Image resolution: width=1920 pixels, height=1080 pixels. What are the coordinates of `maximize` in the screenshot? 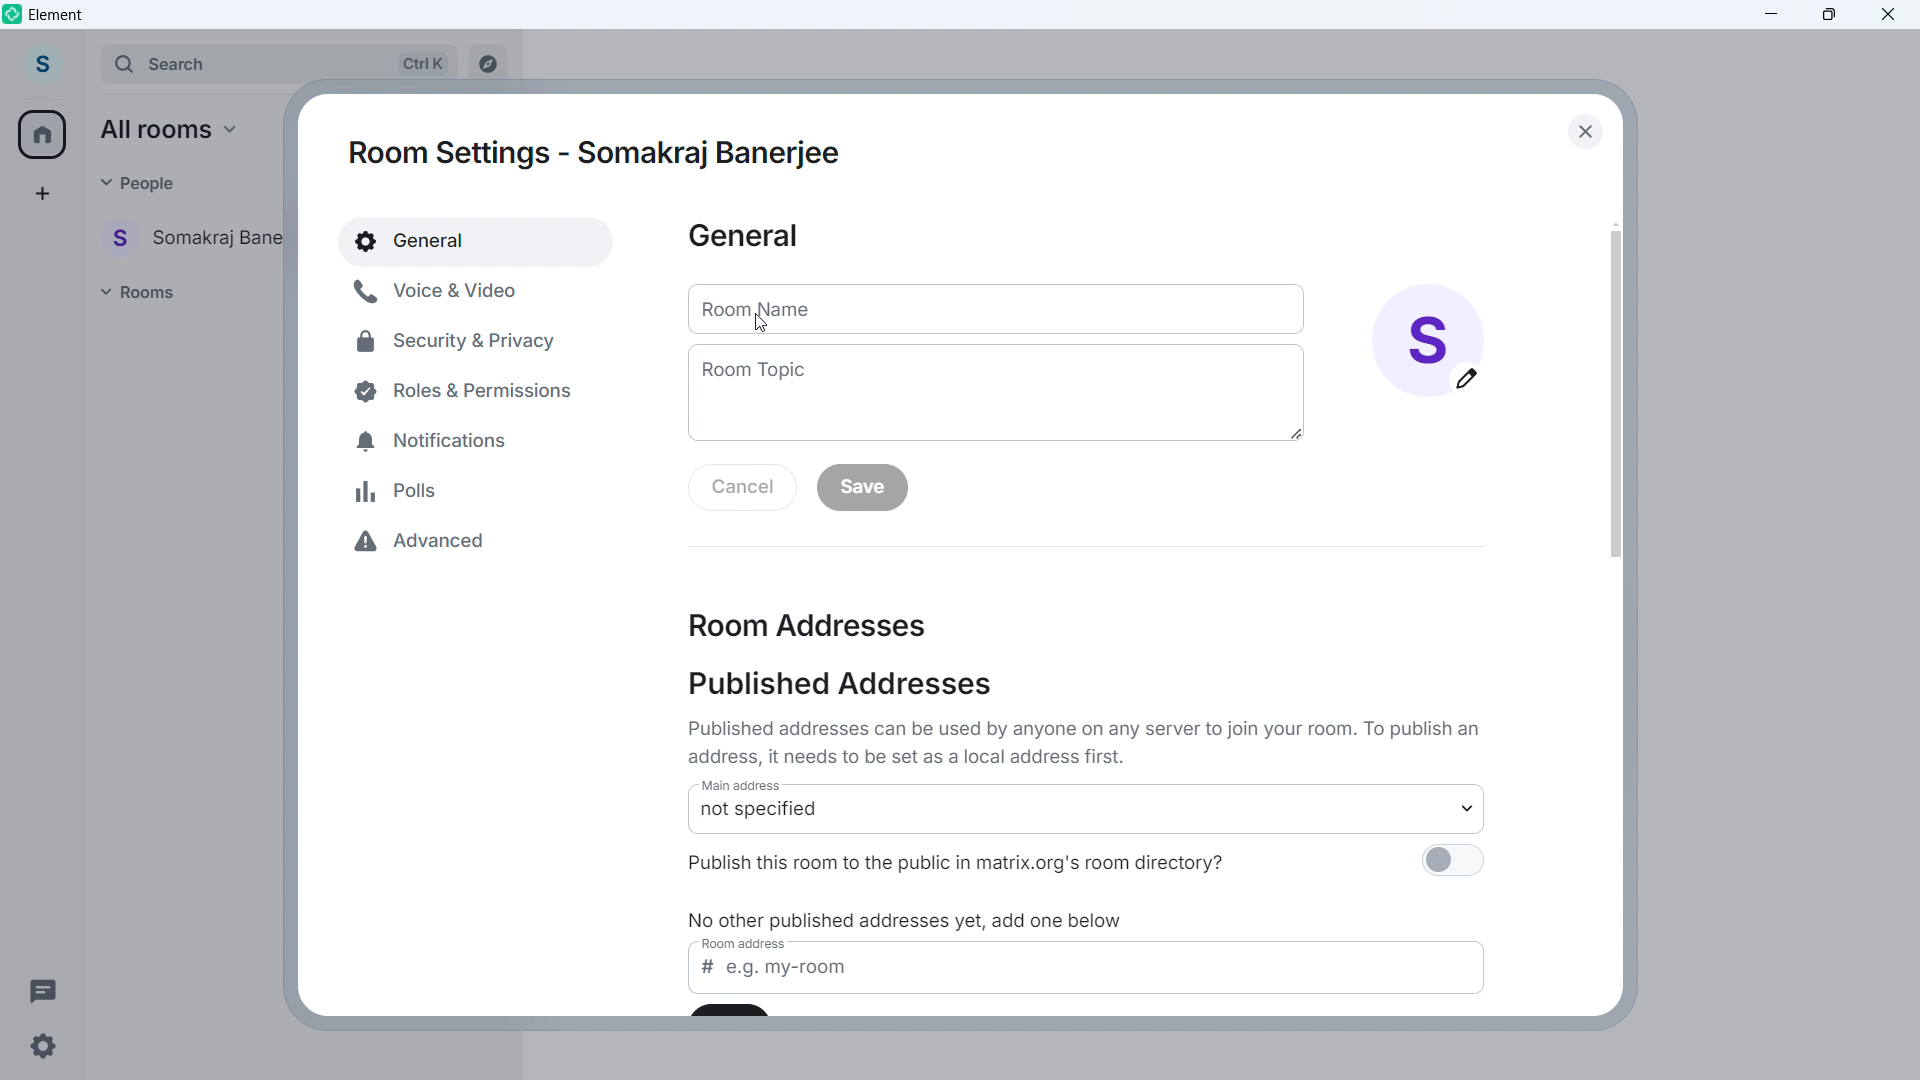 It's located at (1827, 16).